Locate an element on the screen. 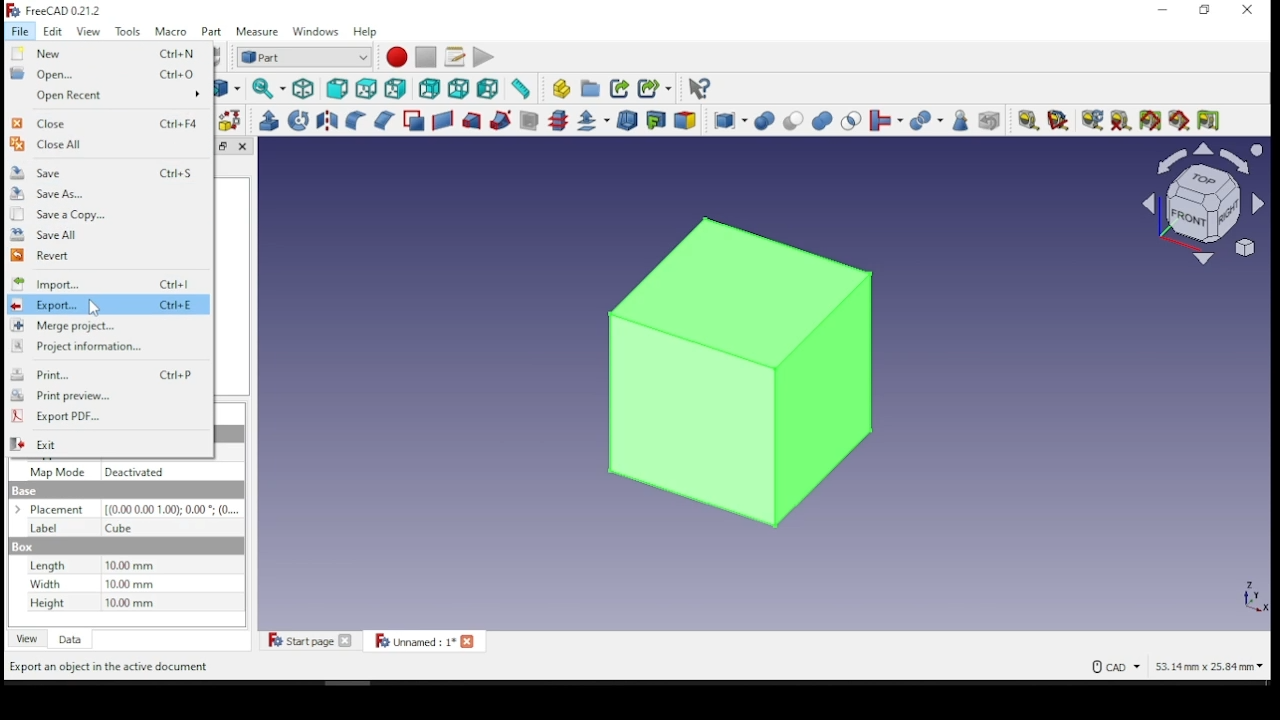 This screenshot has width=1280, height=720. toggle delta is located at coordinates (1210, 120).